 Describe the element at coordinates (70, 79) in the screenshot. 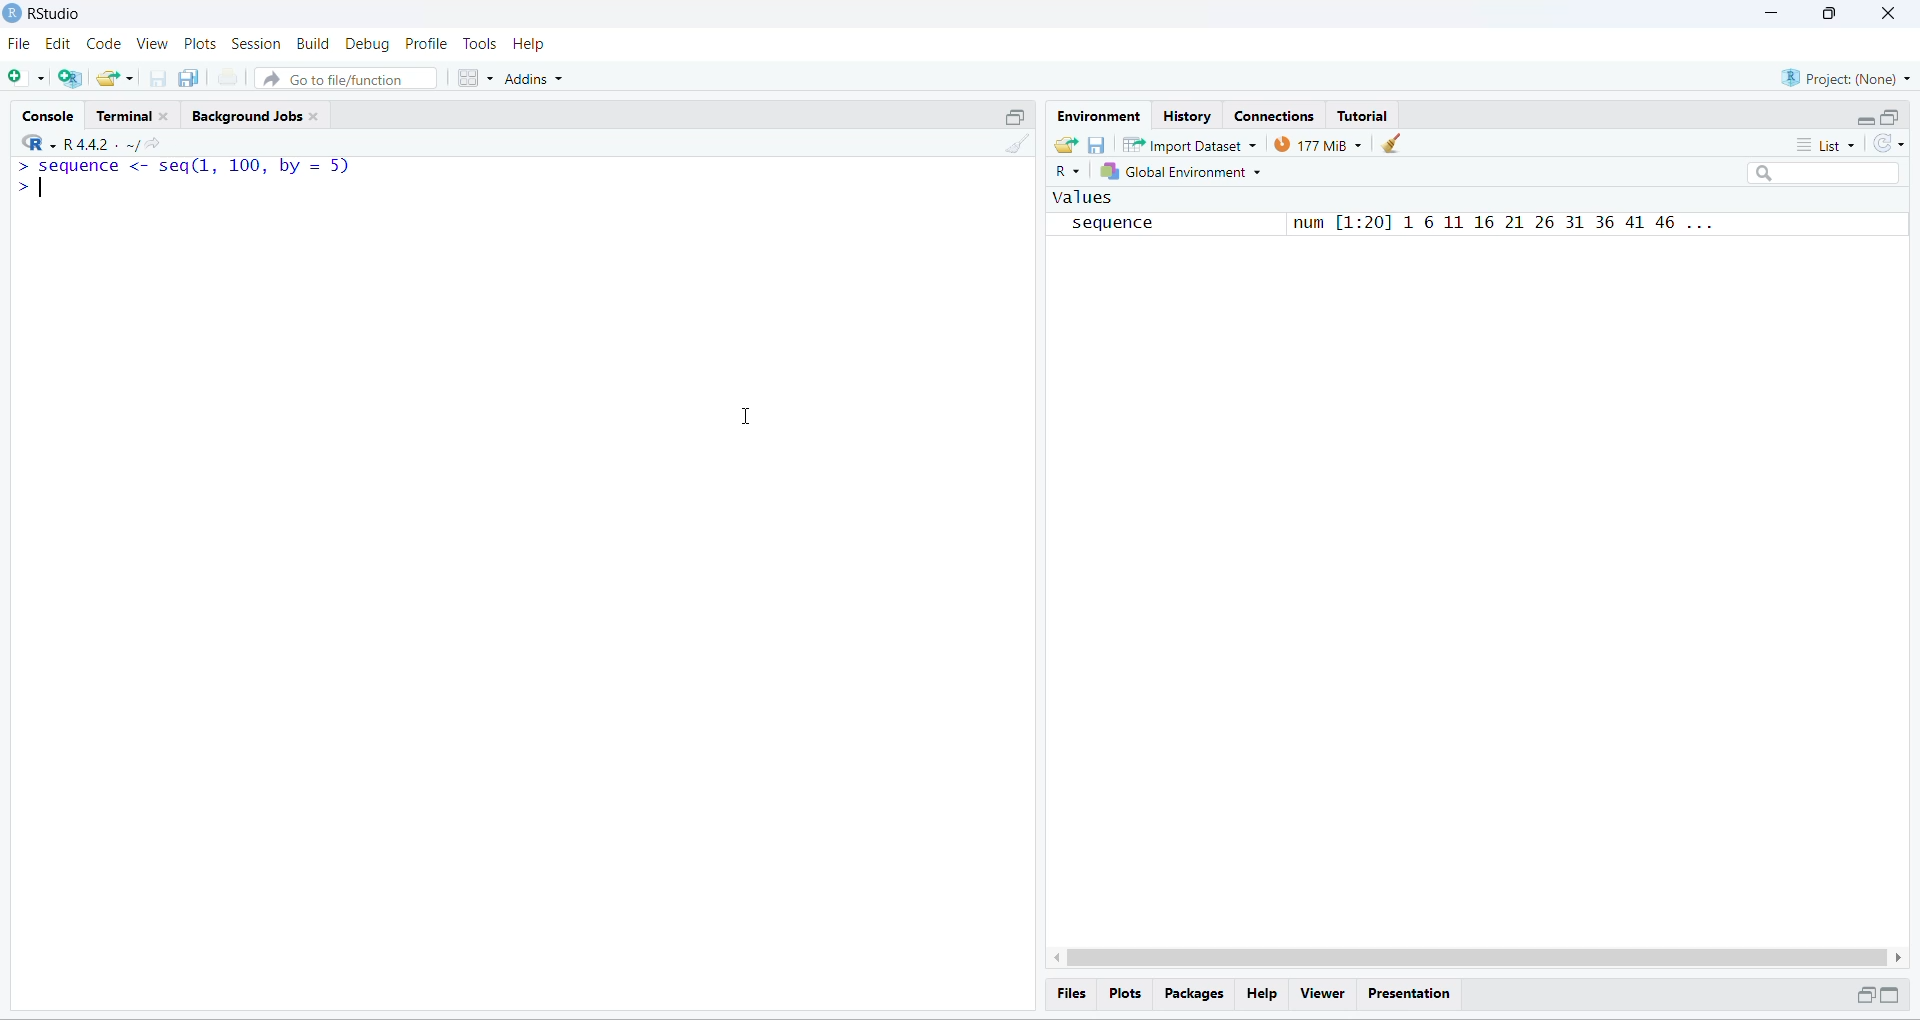

I see `add R file` at that location.